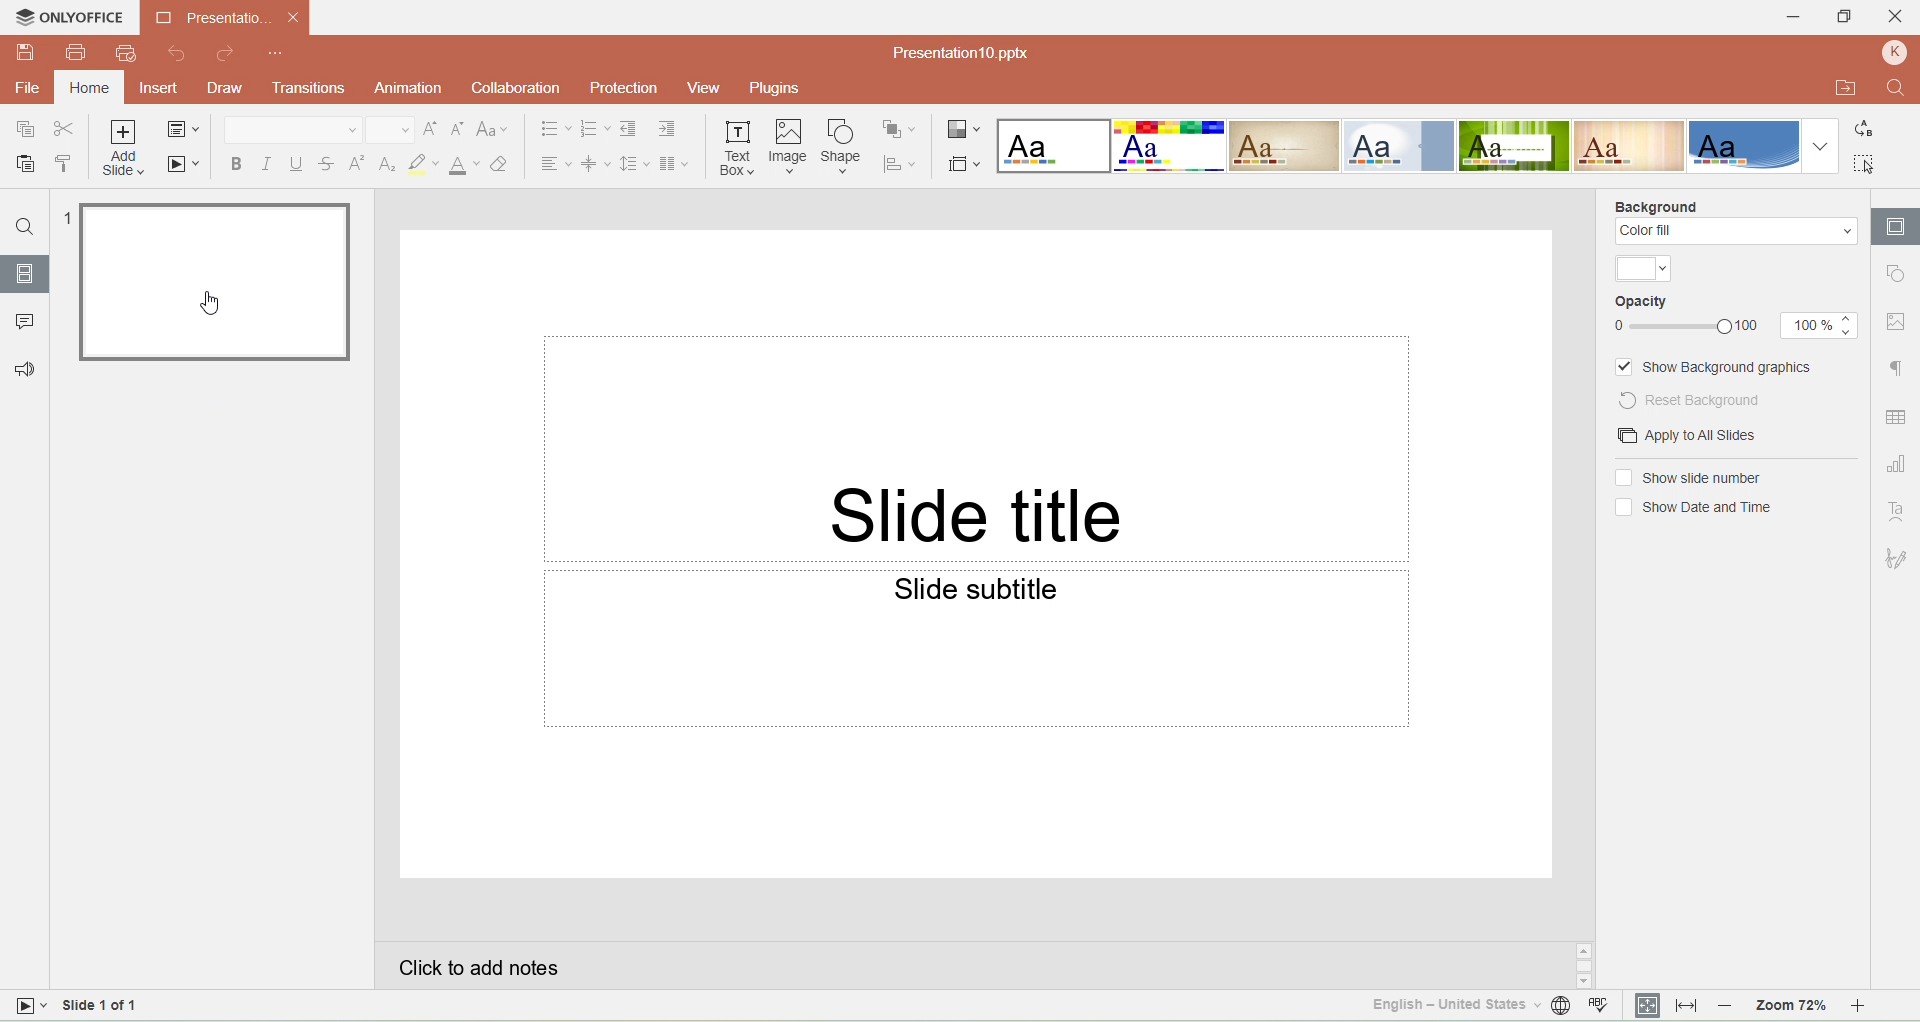 The width and height of the screenshot is (1920, 1022). Describe the element at coordinates (1726, 1006) in the screenshot. I see `Zoom out` at that location.